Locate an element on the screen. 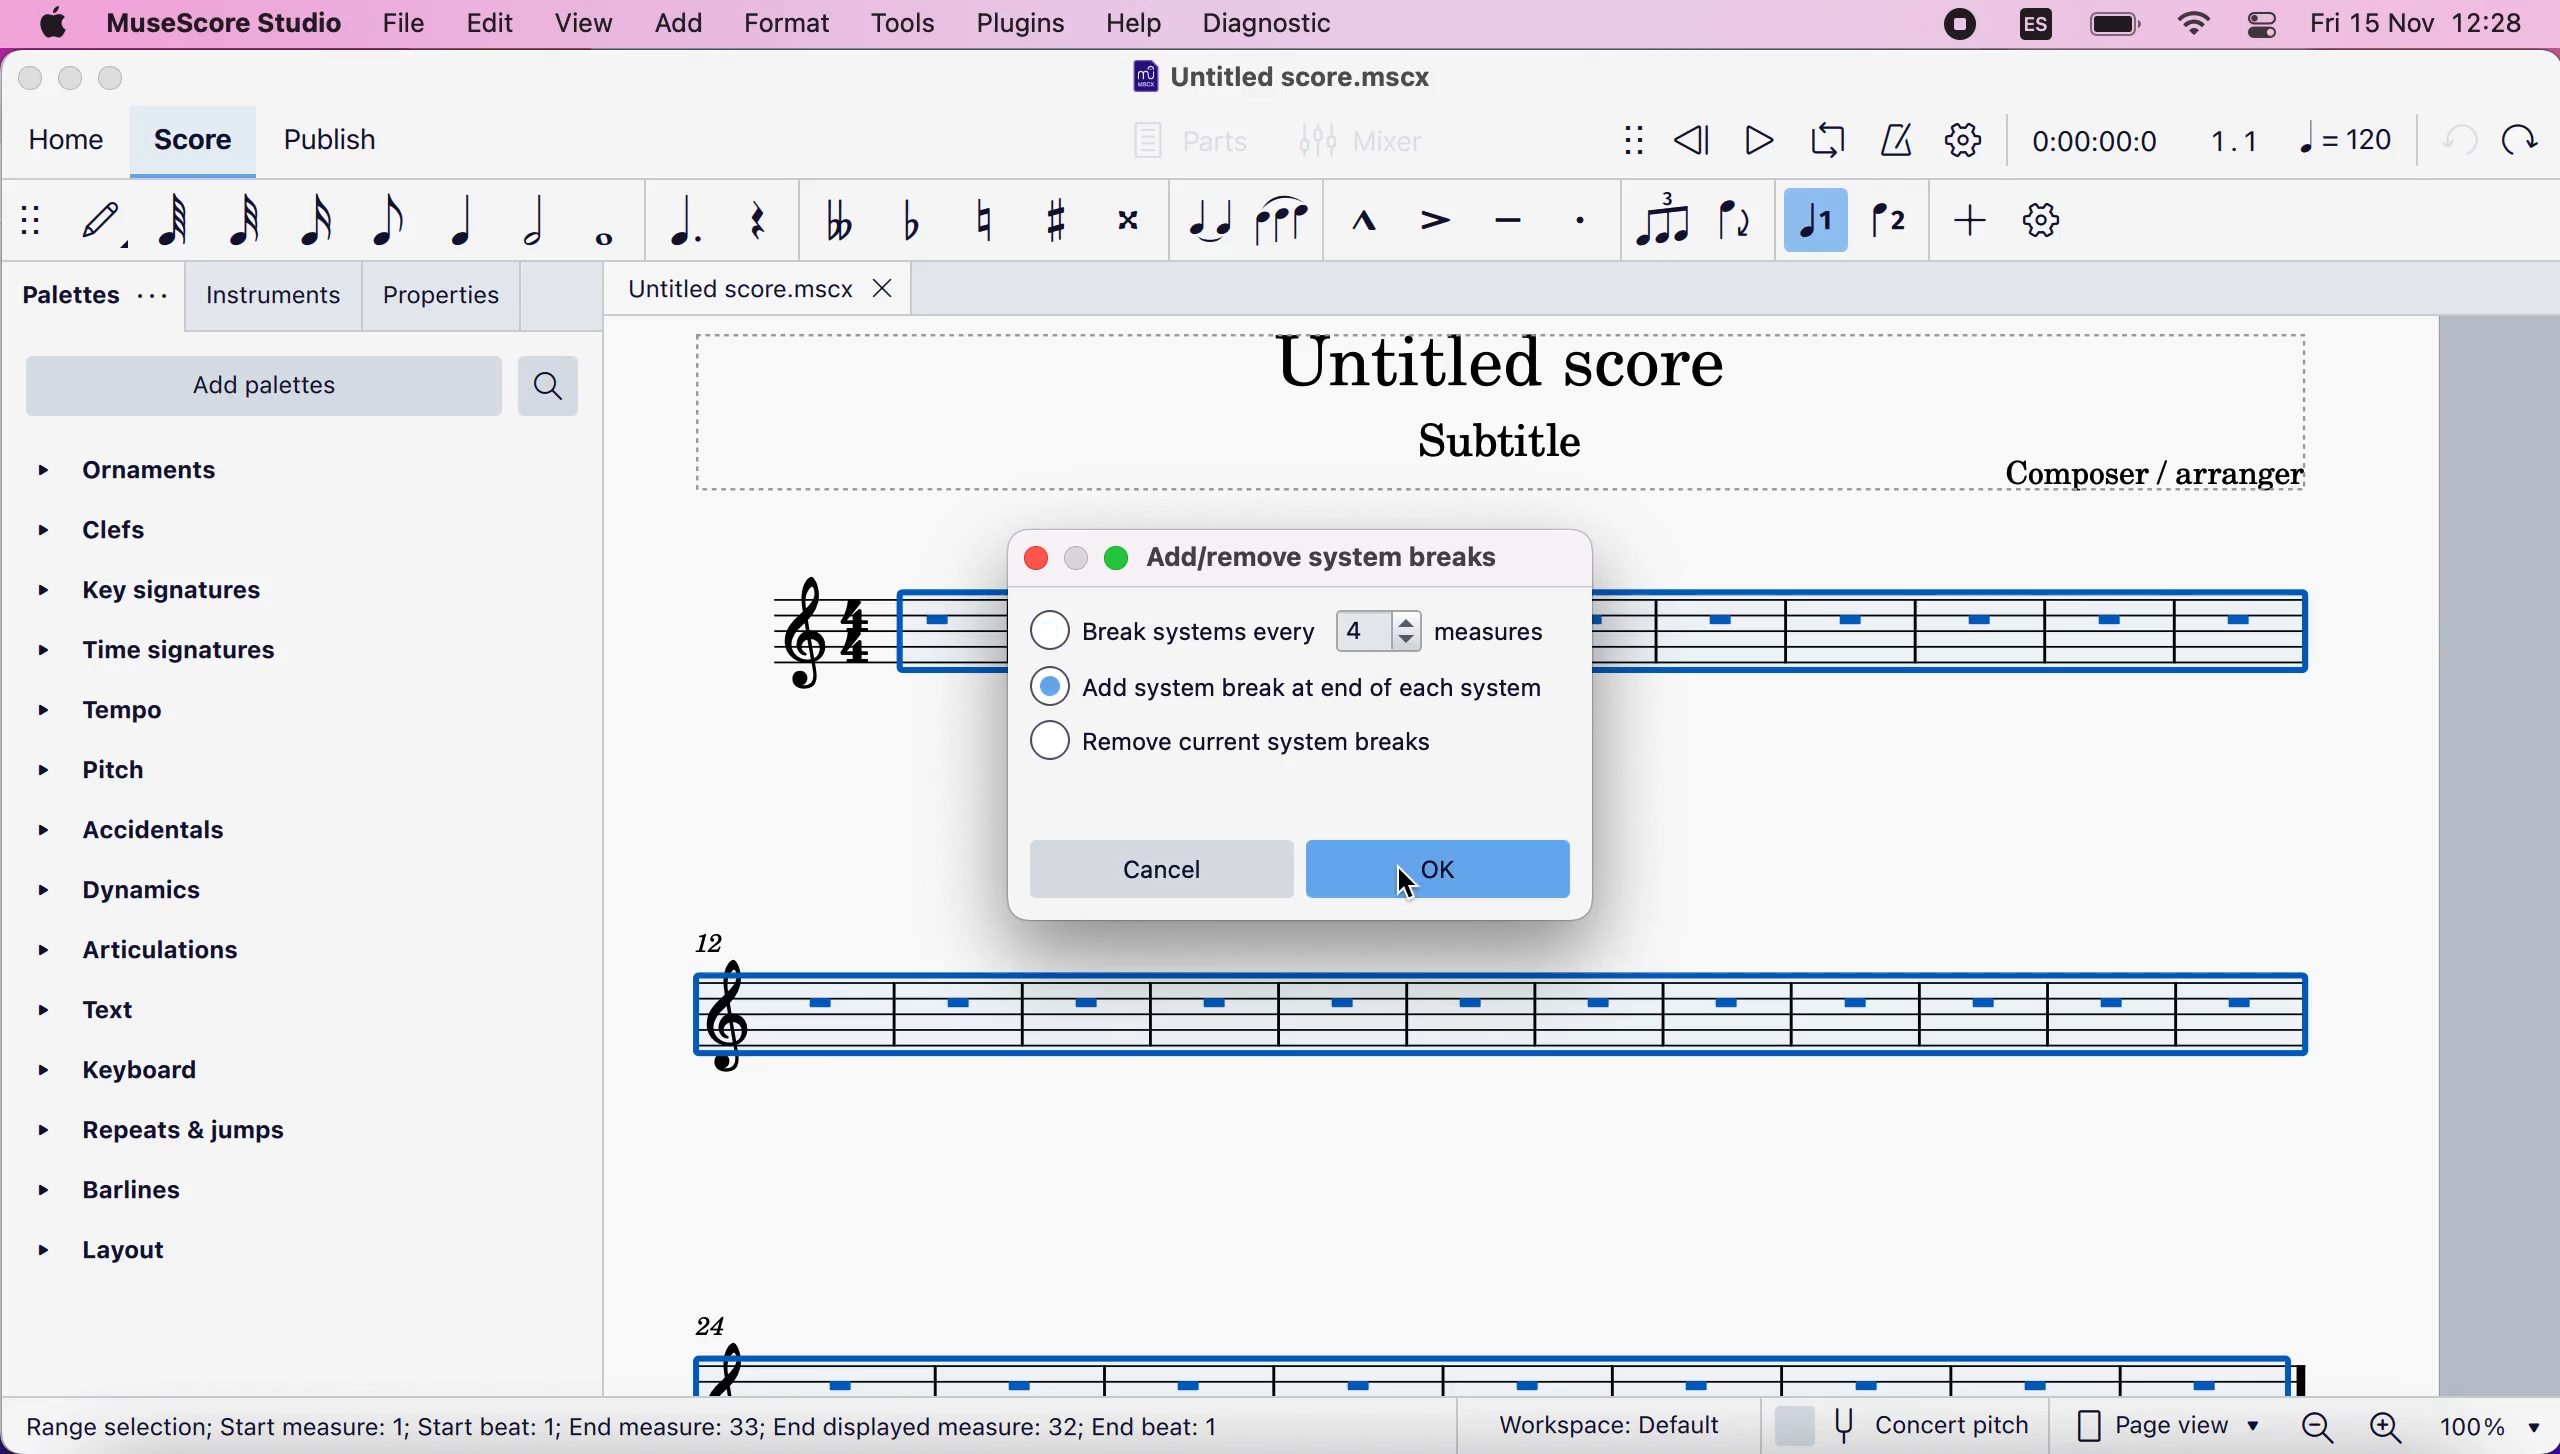 Image resolution: width=2560 pixels, height=1454 pixels. play is located at coordinates (1754, 140).